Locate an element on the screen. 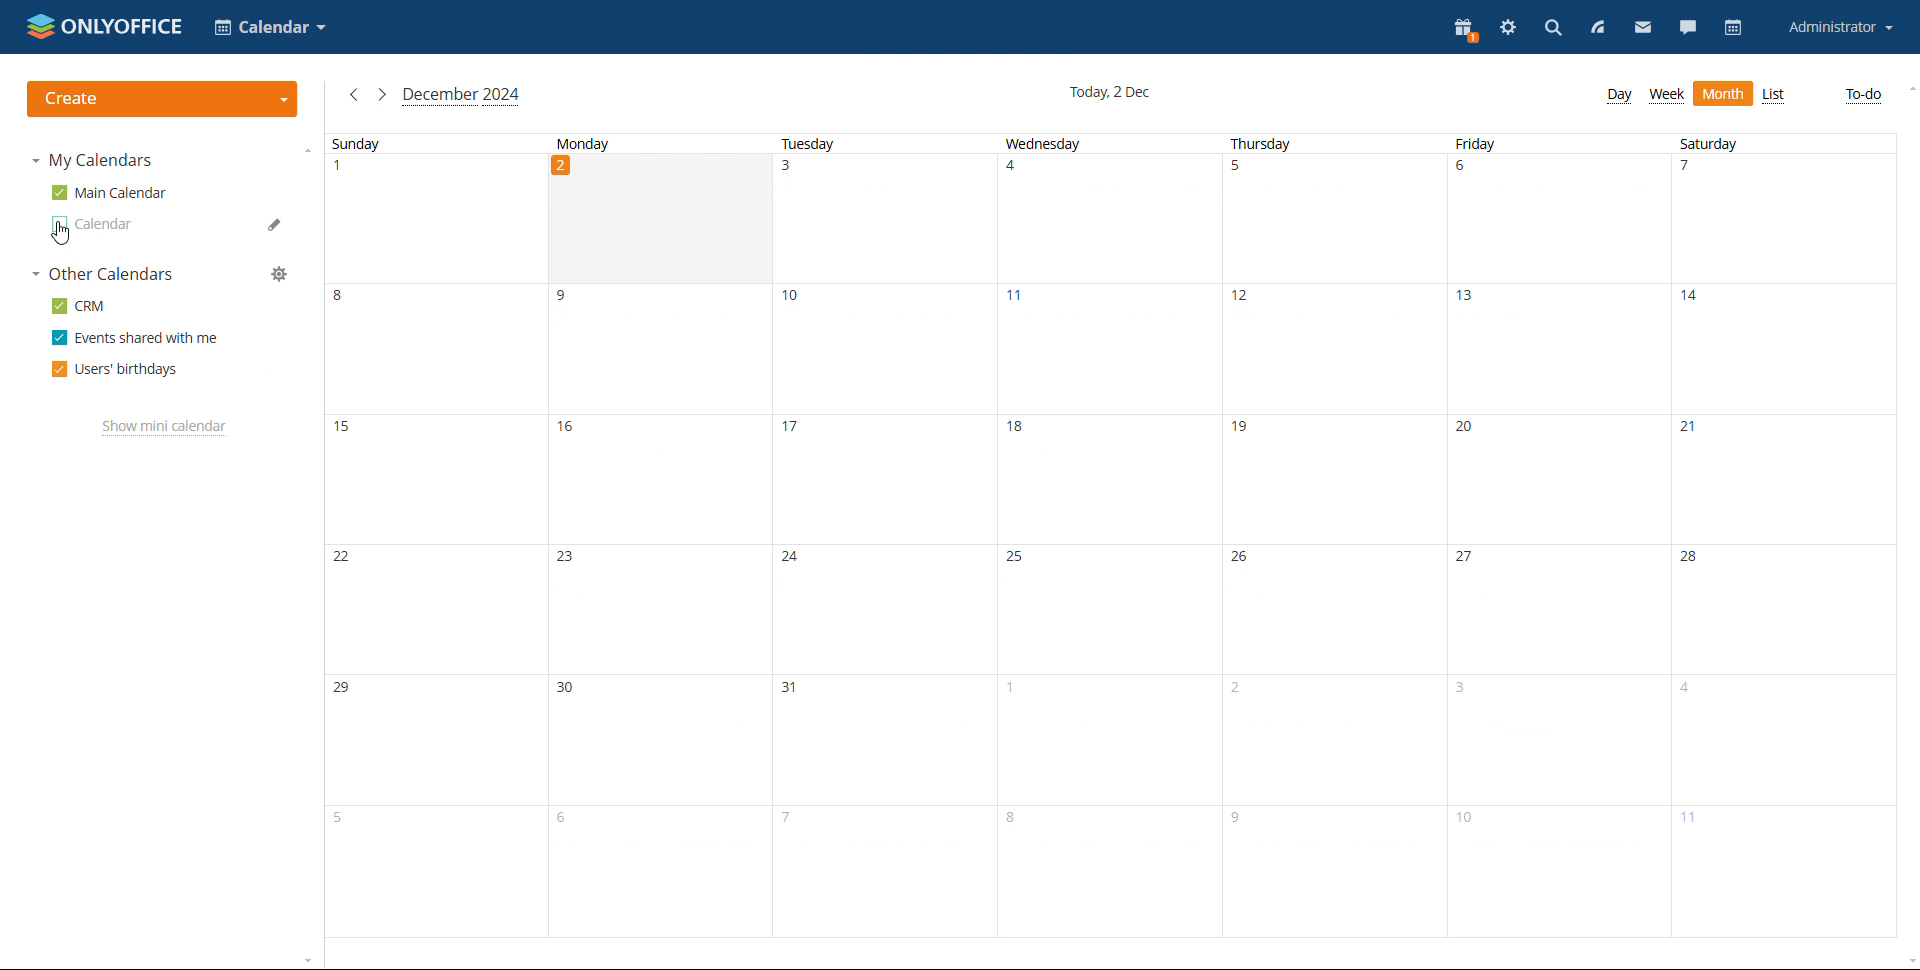 The width and height of the screenshot is (1920, 970). other calendars is located at coordinates (102, 274).